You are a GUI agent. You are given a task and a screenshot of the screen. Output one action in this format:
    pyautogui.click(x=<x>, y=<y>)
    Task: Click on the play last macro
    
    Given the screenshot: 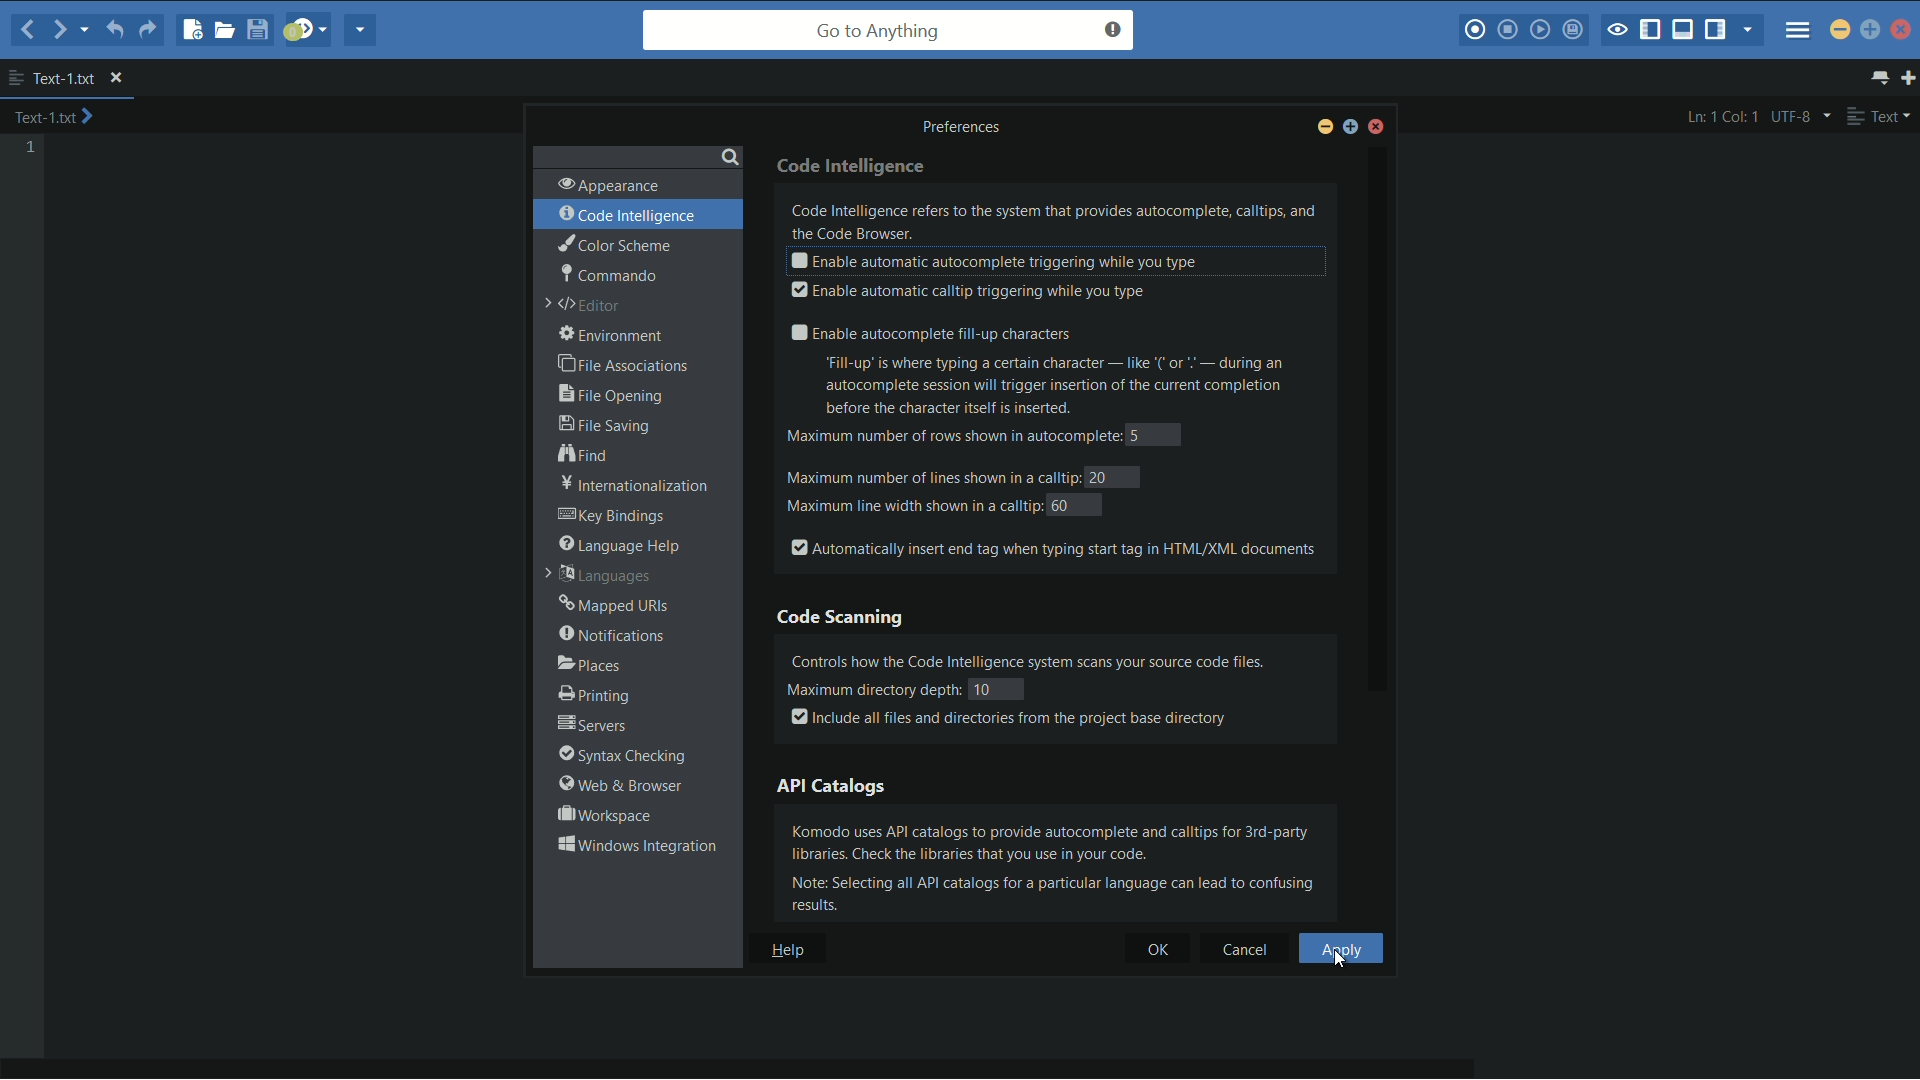 What is the action you would take?
    pyautogui.click(x=1539, y=30)
    